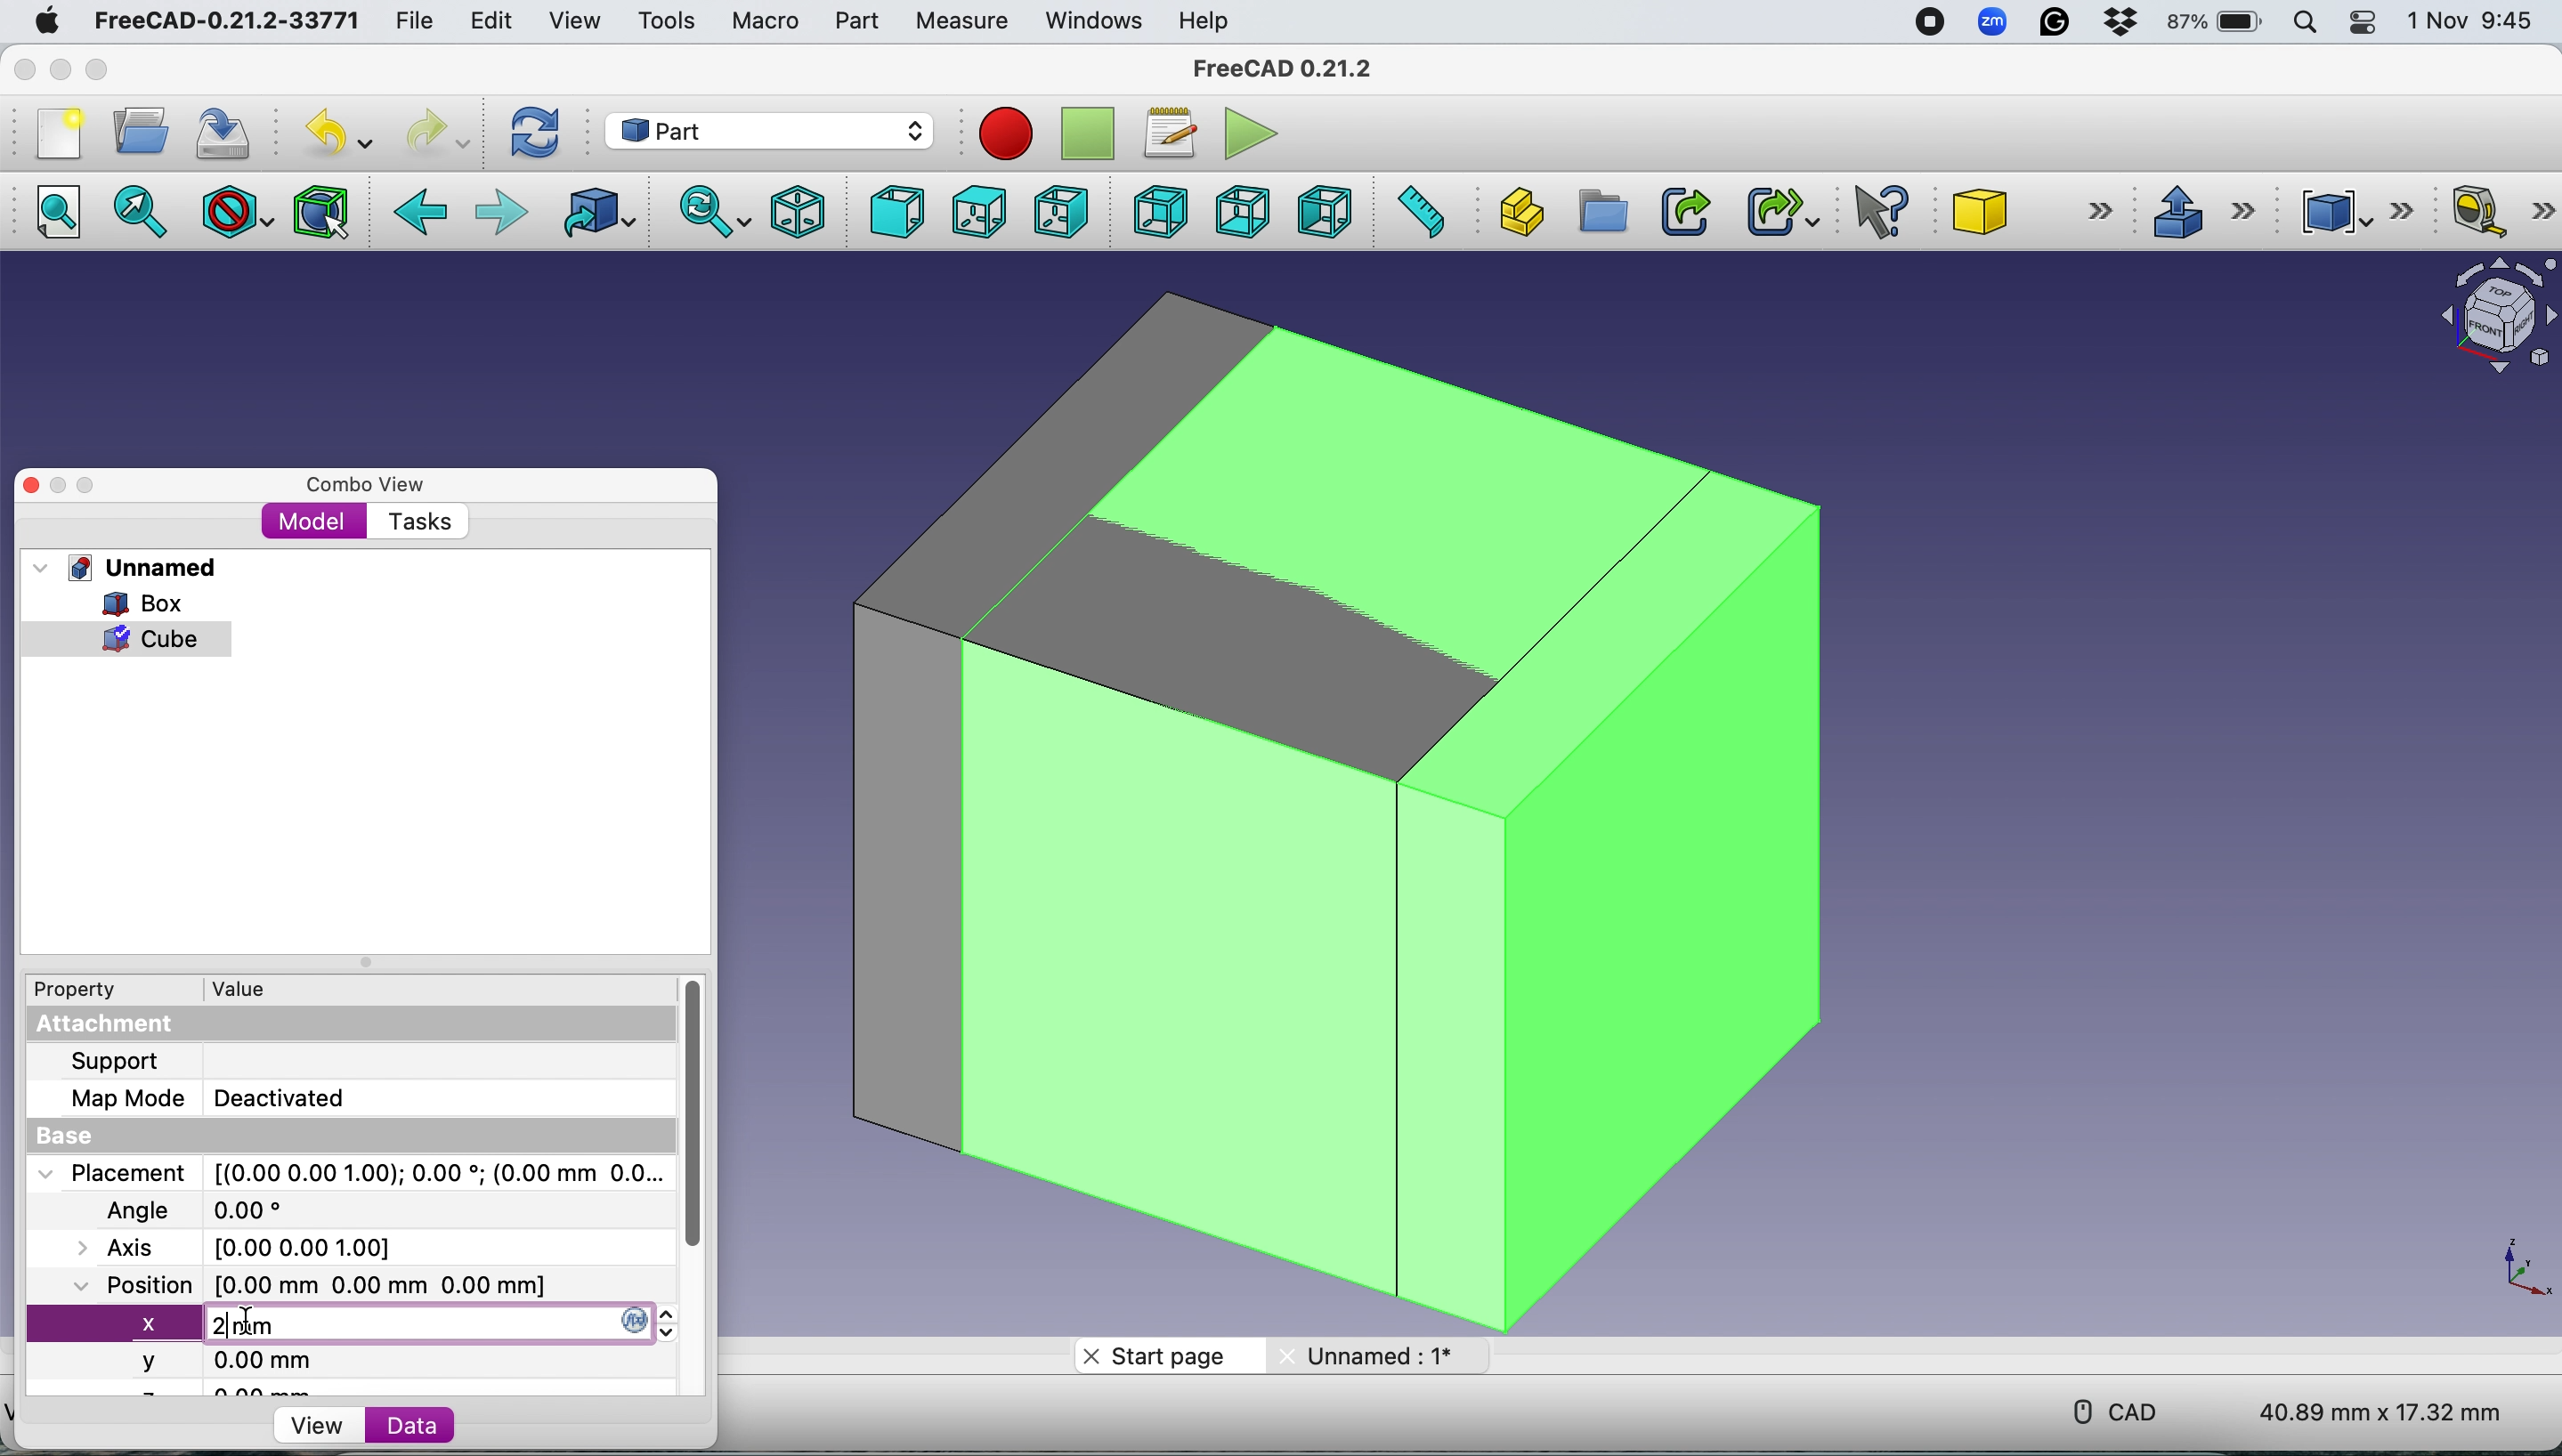 The height and width of the screenshot is (1456, 2562). What do you see at coordinates (502, 214) in the screenshot?
I see `Forward` at bounding box center [502, 214].